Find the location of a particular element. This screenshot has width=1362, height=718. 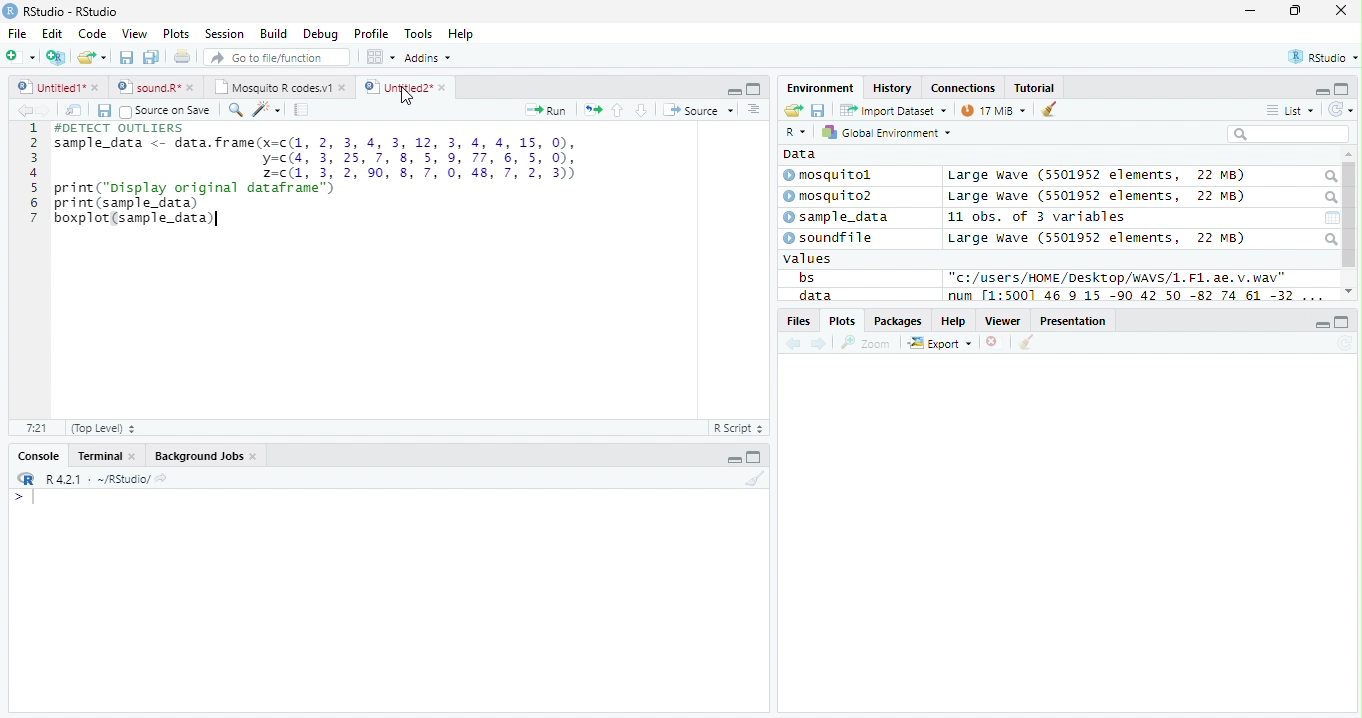

Save the current document is located at coordinates (126, 57).